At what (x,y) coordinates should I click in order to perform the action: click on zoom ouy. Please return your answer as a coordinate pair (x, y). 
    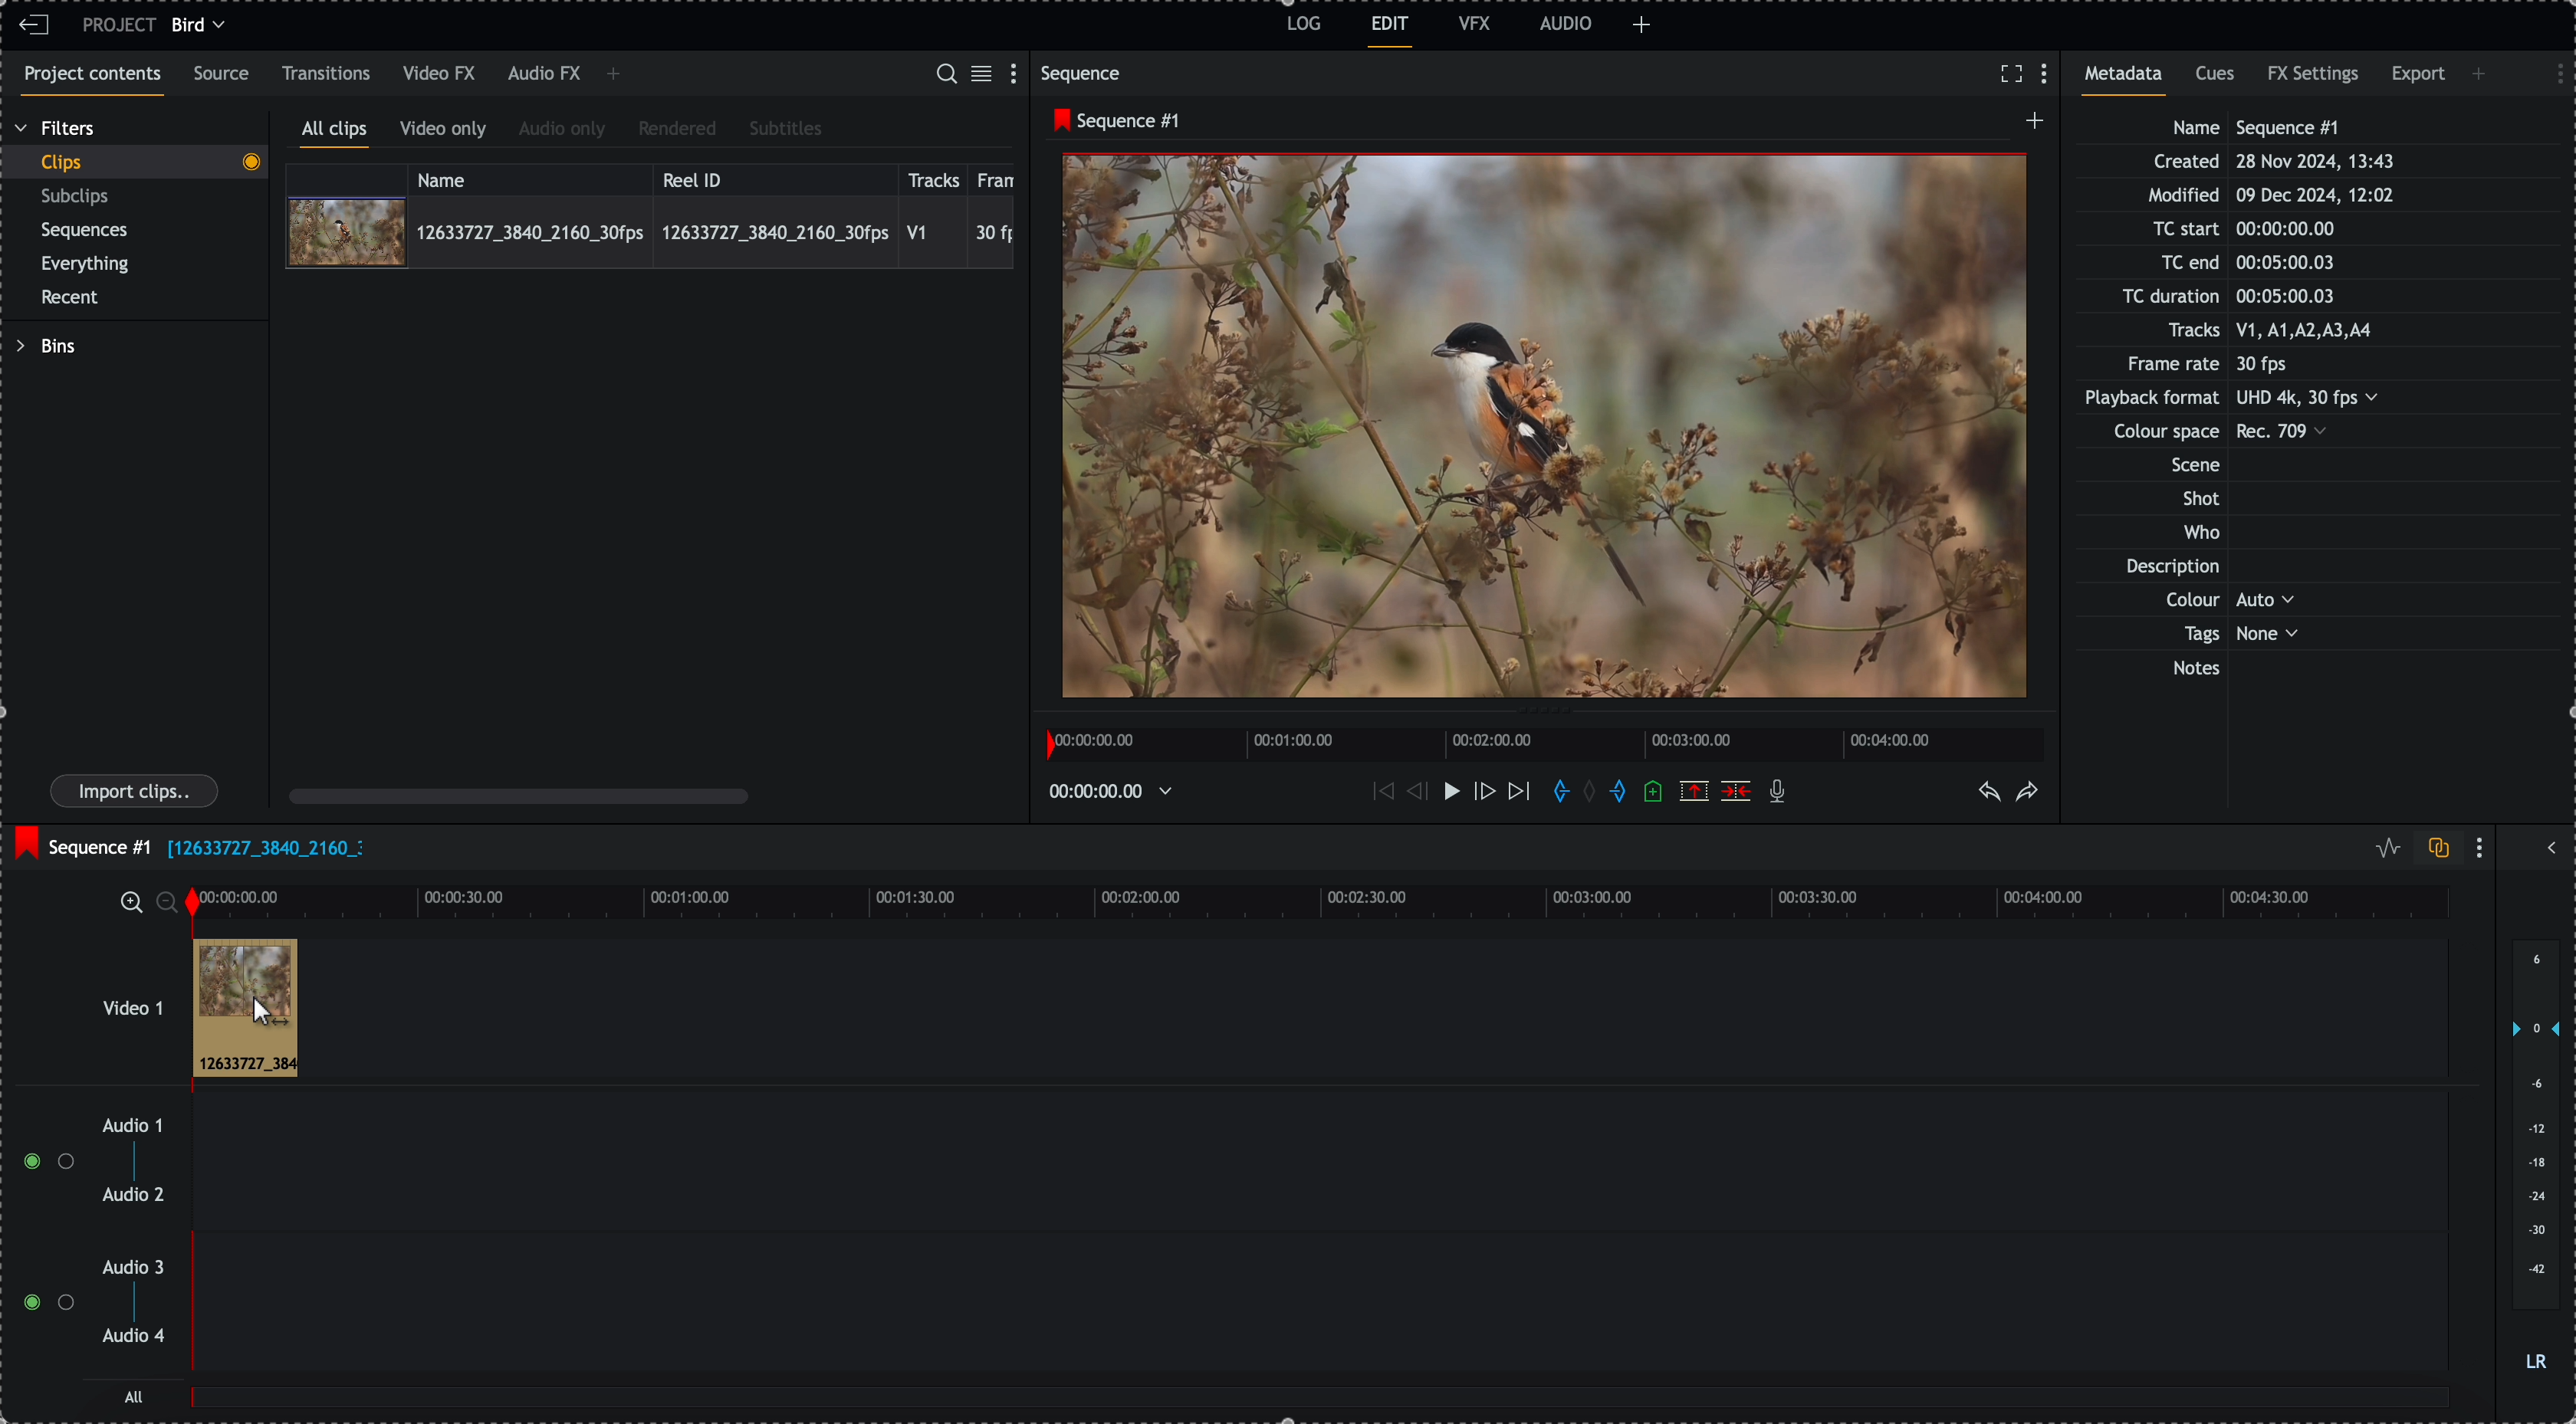
    Looking at the image, I should click on (169, 902).